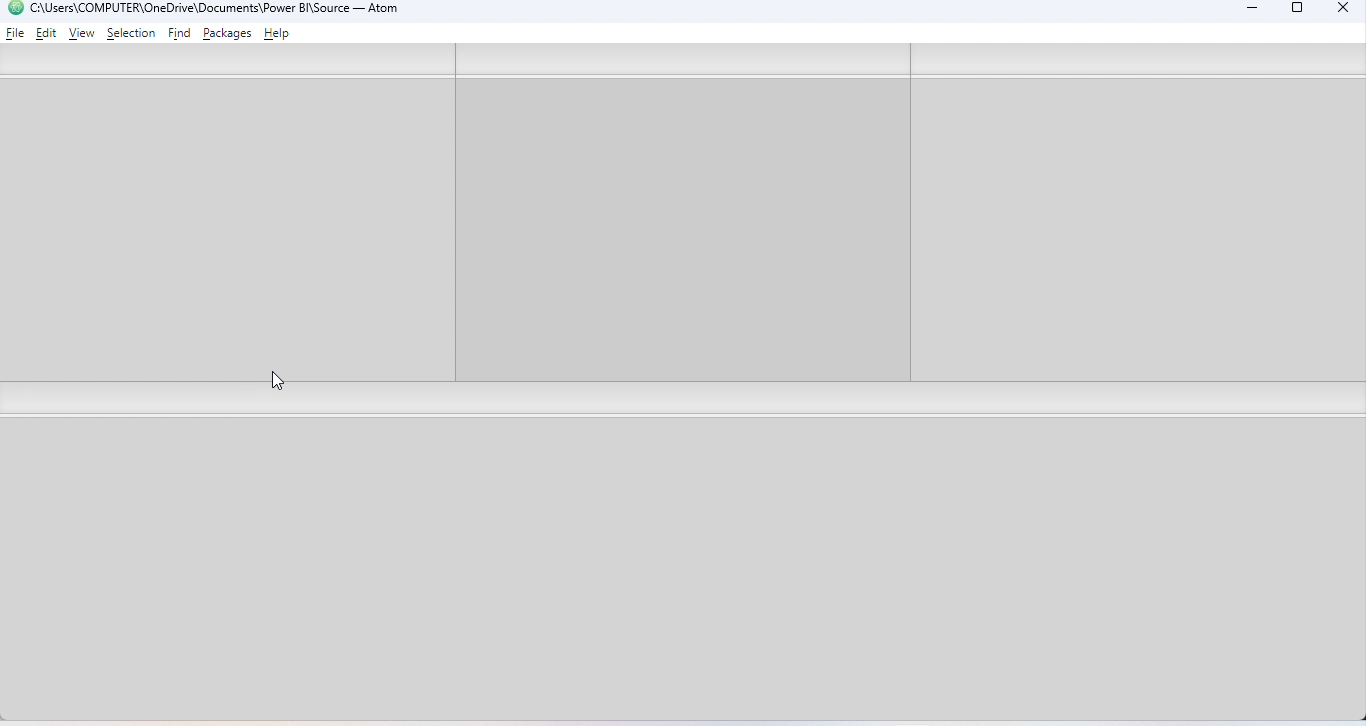 Image resolution: width=1366 pixels, height=726 pixels. I want to click on Maximize, so click(1298, 11).